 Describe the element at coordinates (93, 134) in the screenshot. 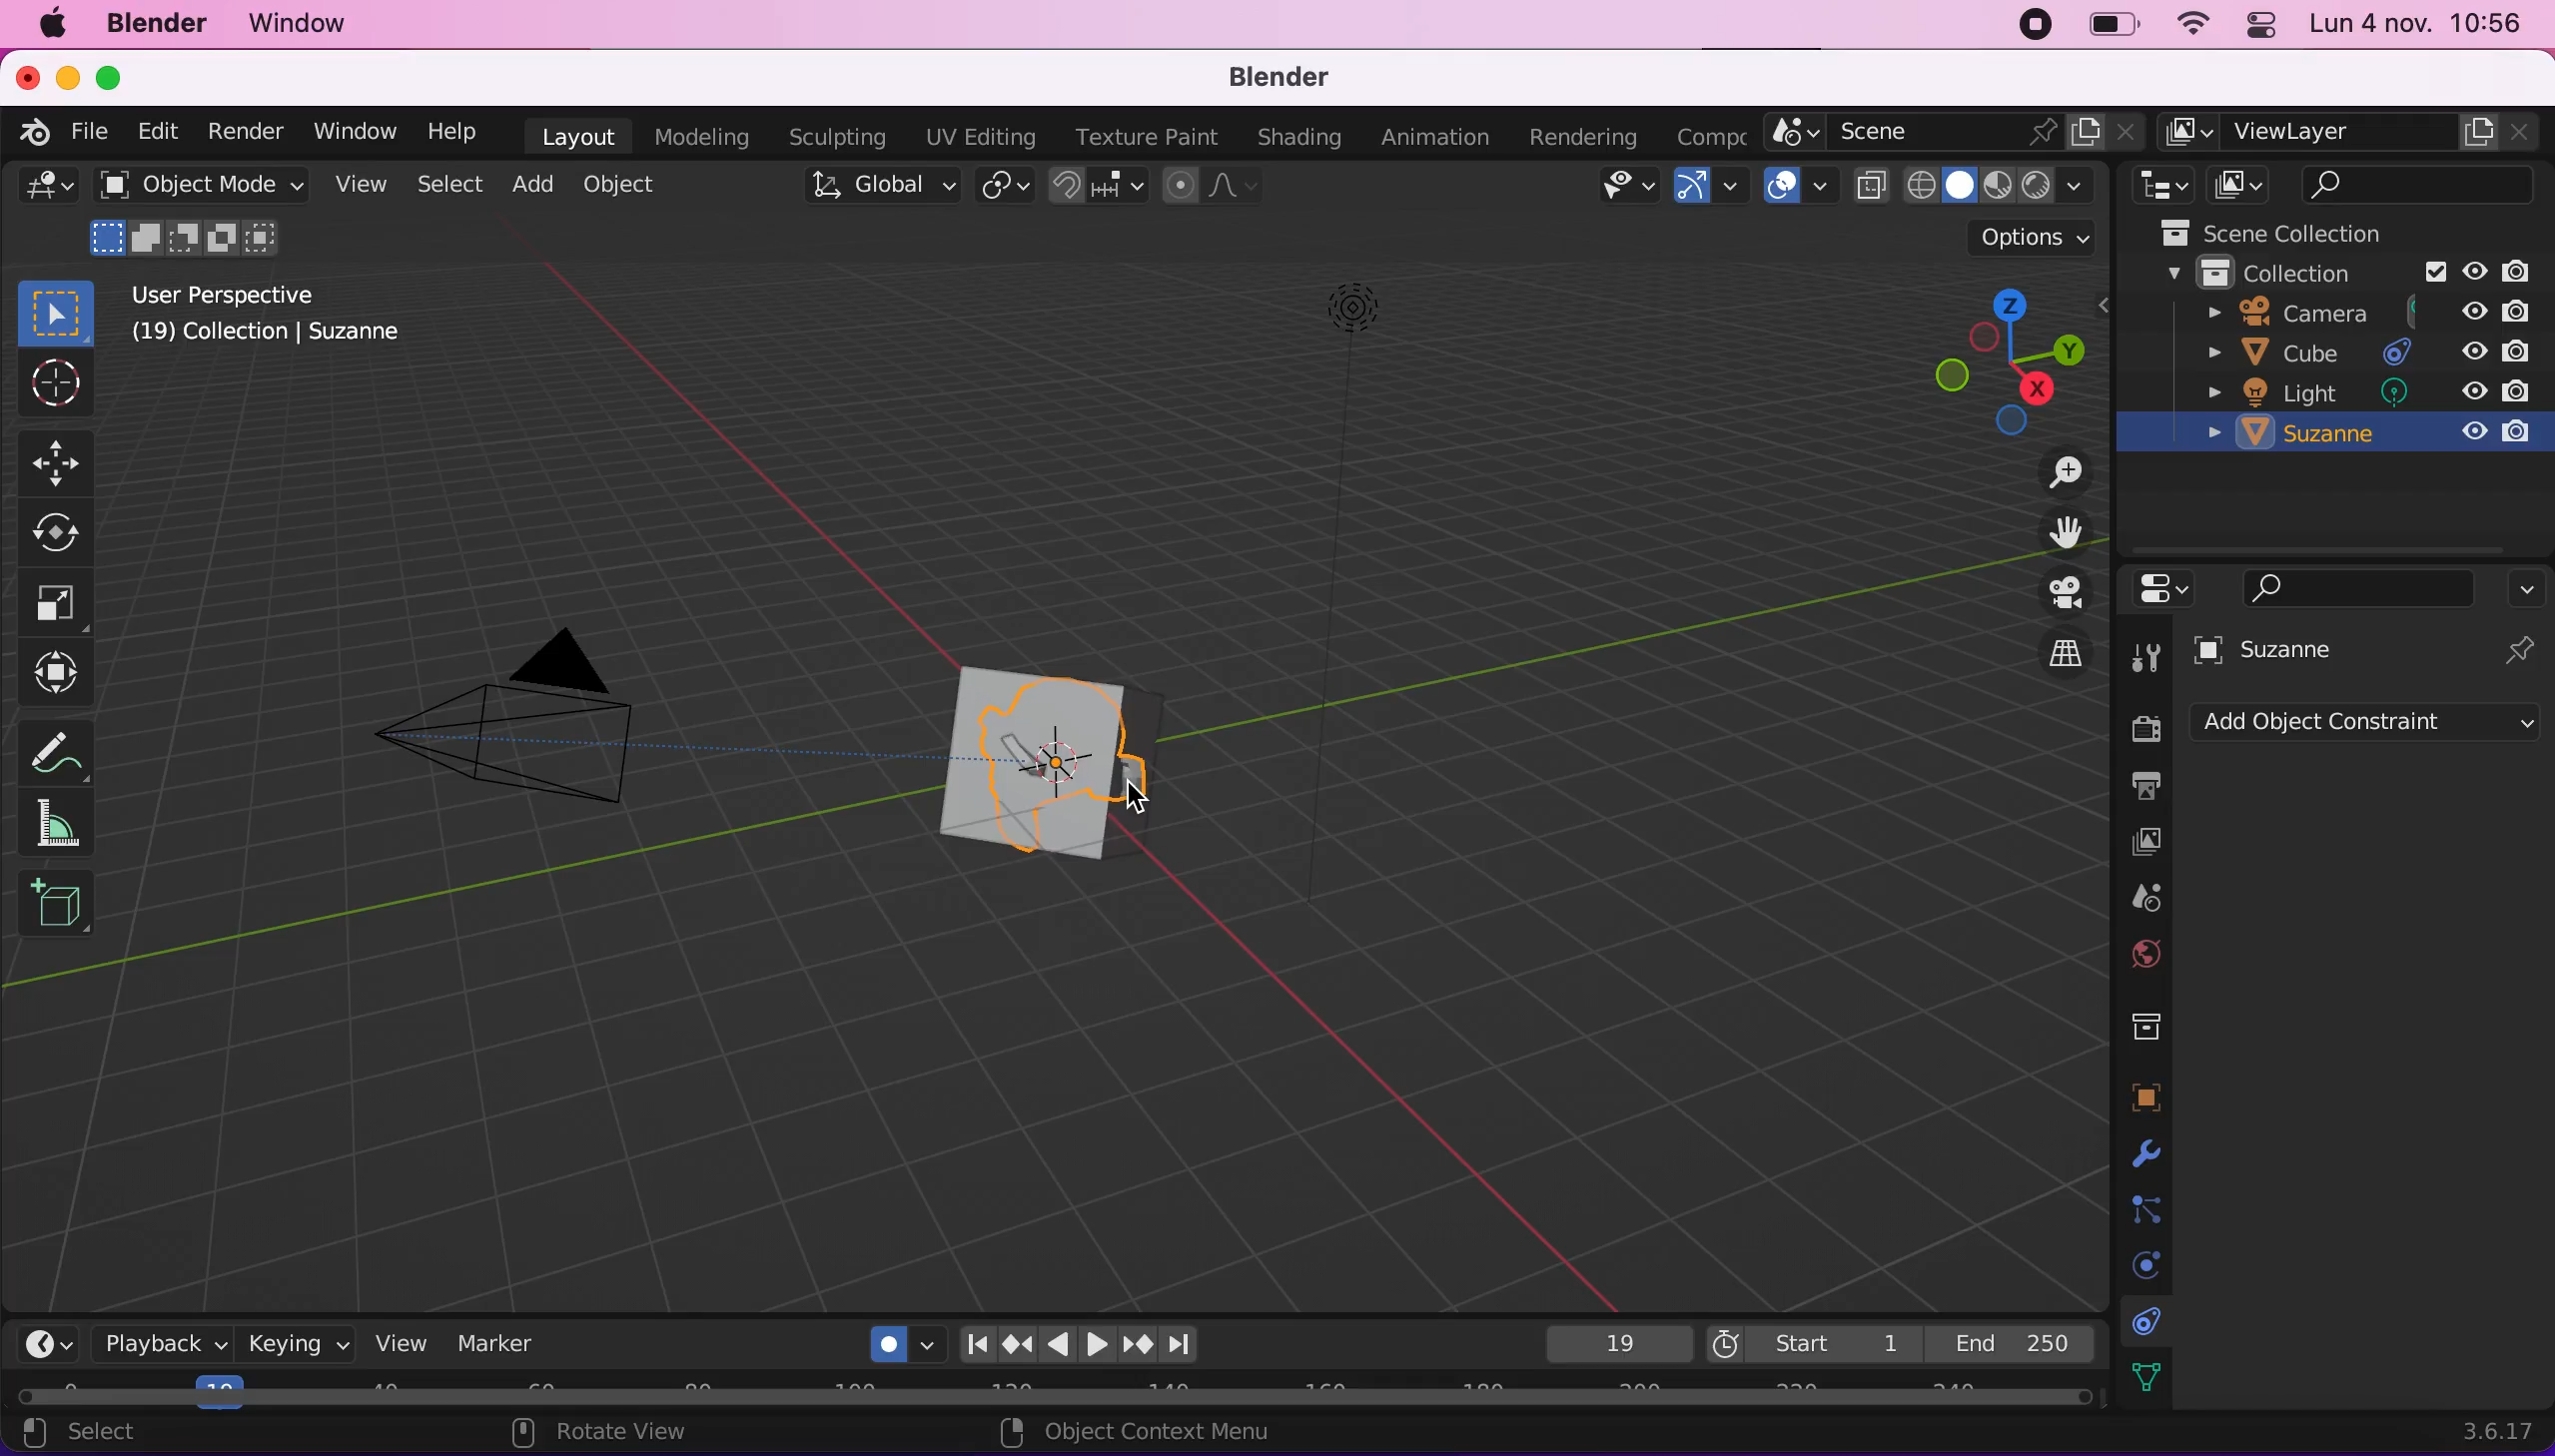

I see `file` at that location.